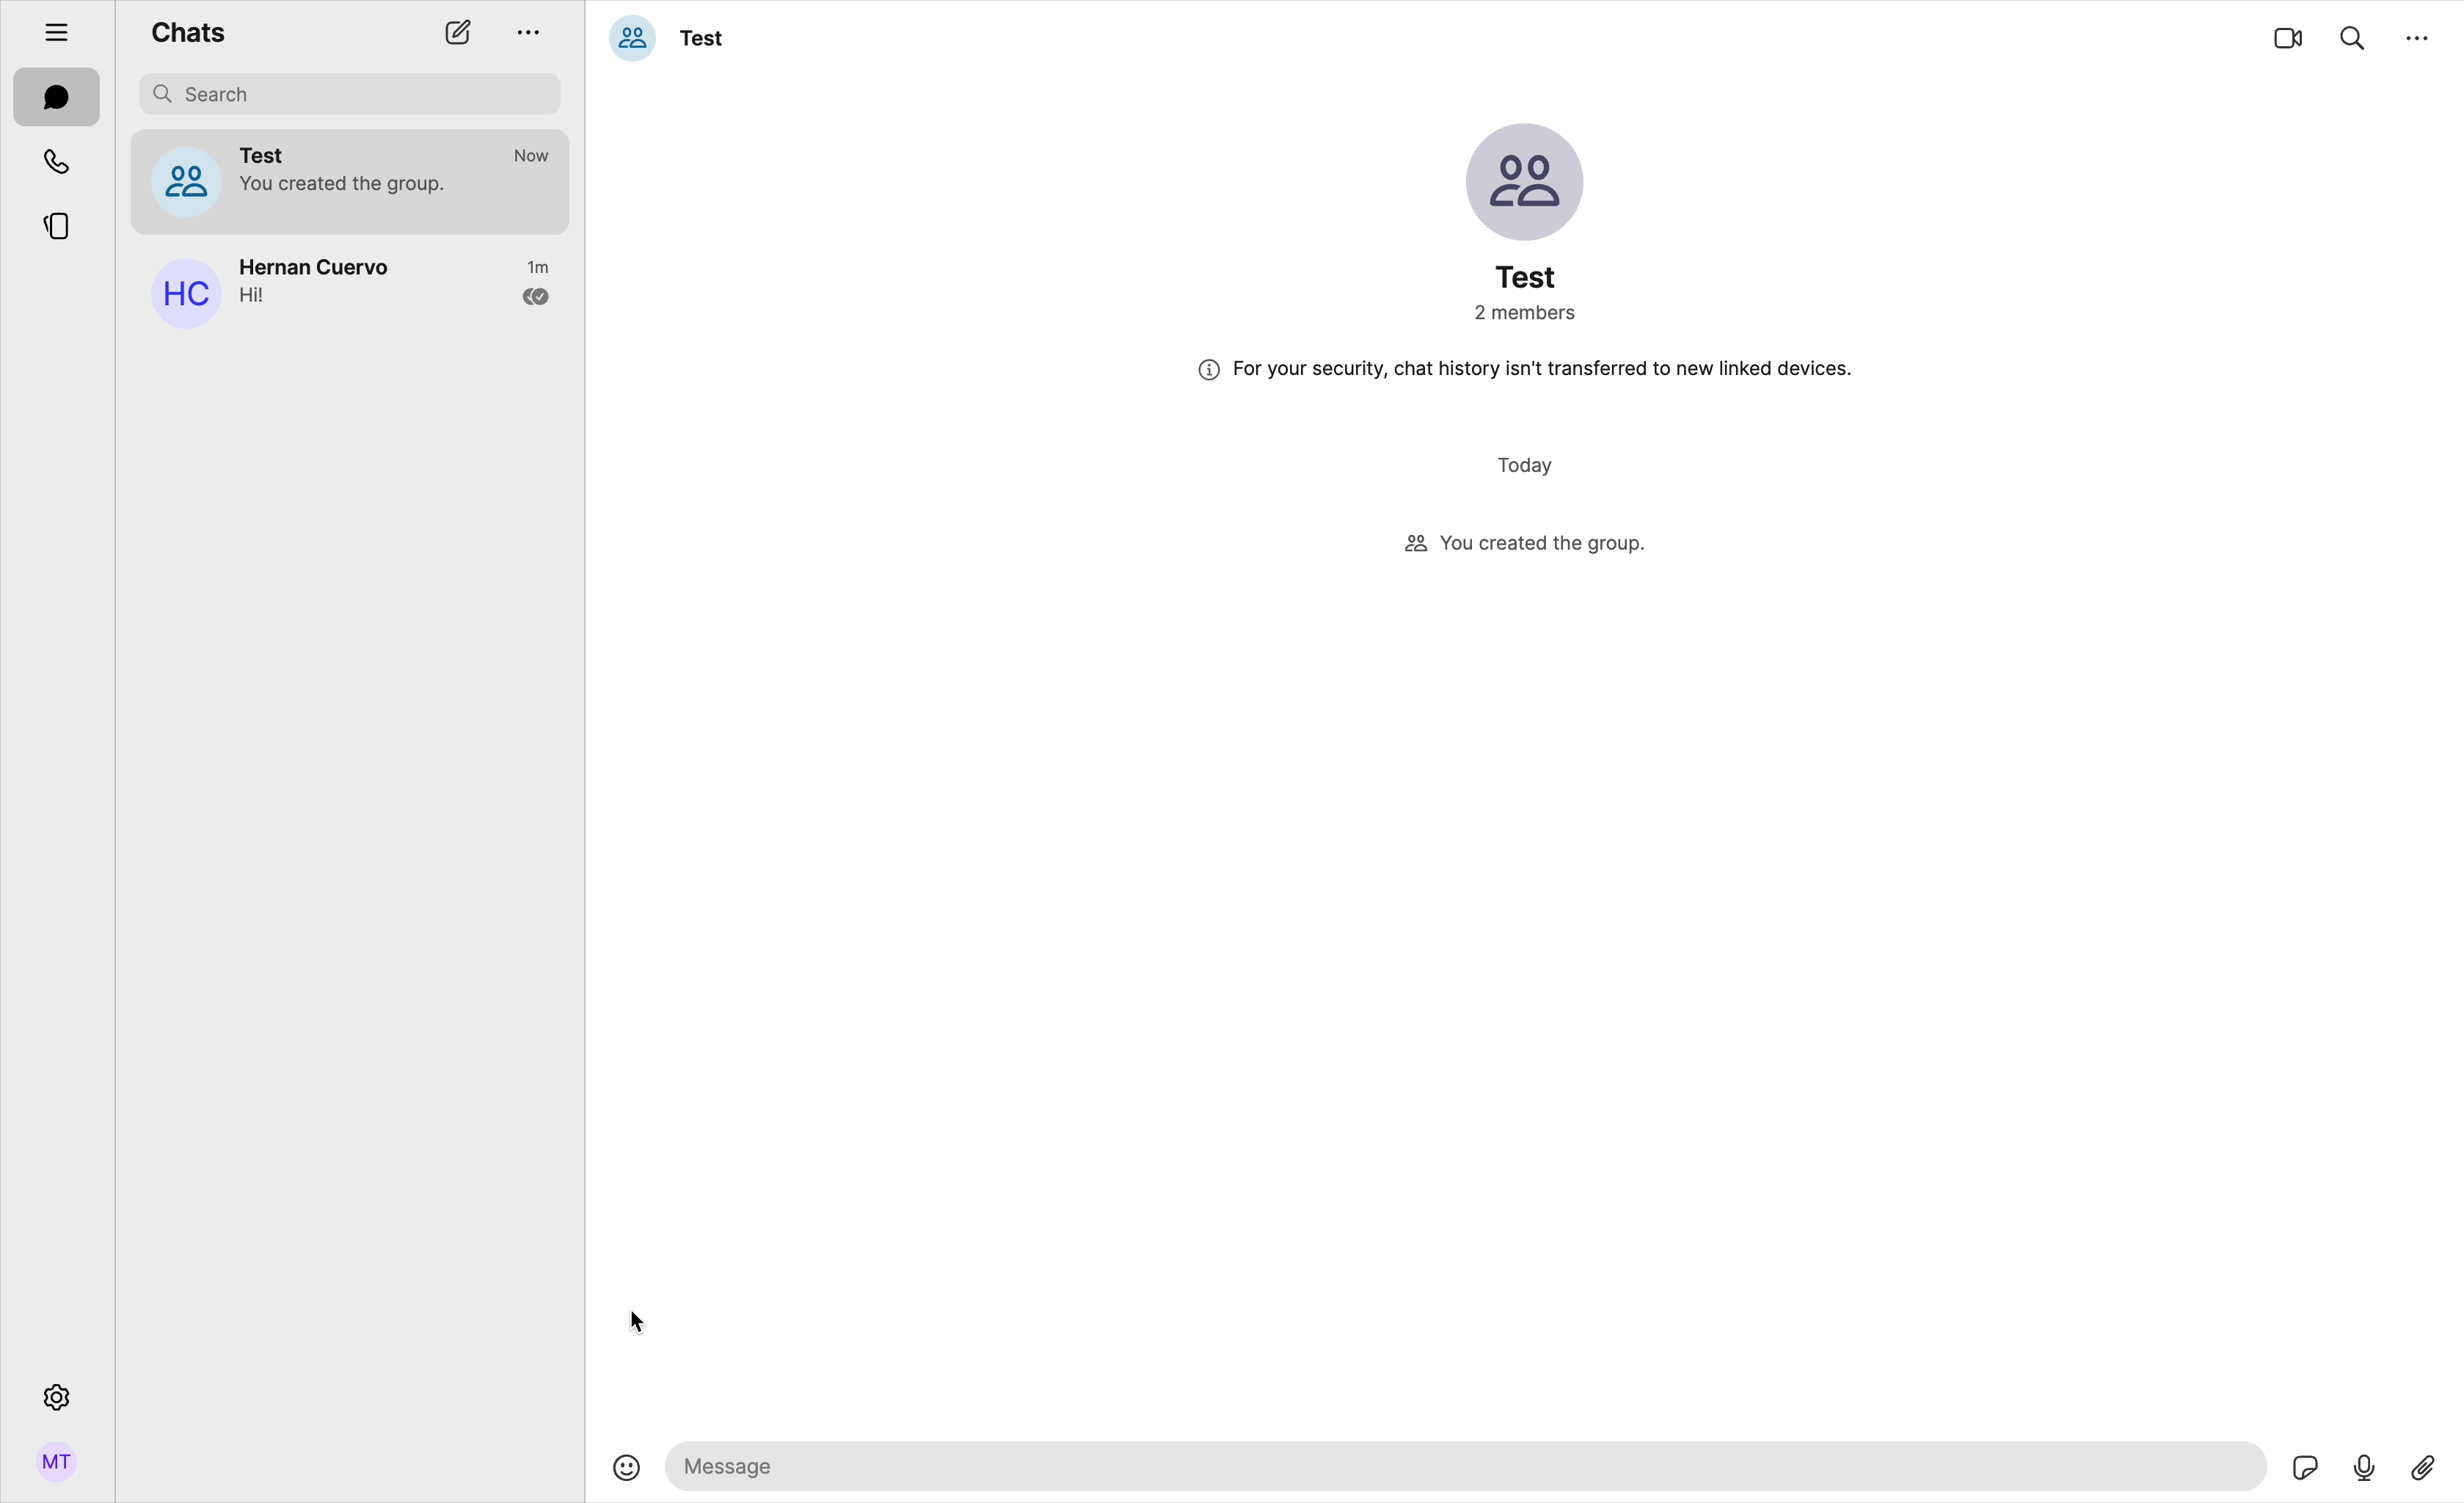  What do you see at coordinates (671, 35) in the screenshot?
I see `name of the group` at bounding box center [671, 35].